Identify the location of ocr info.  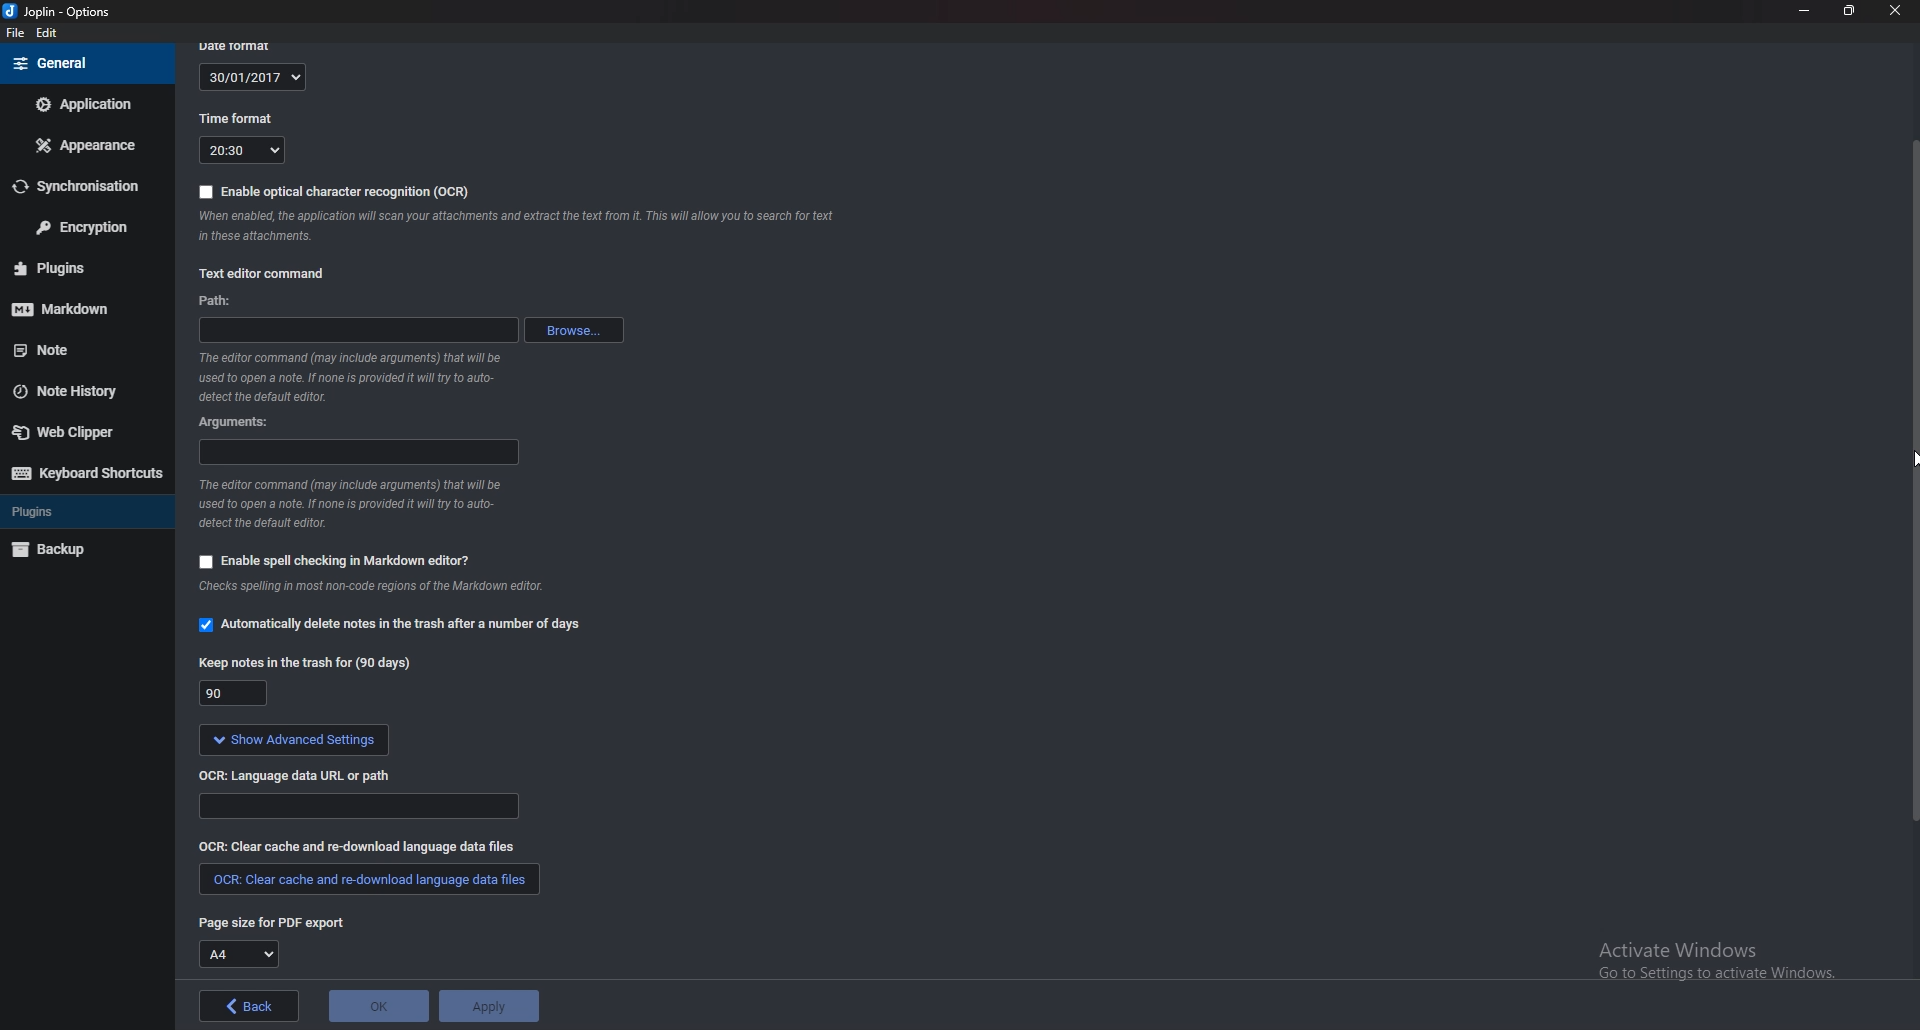
(513, 224).